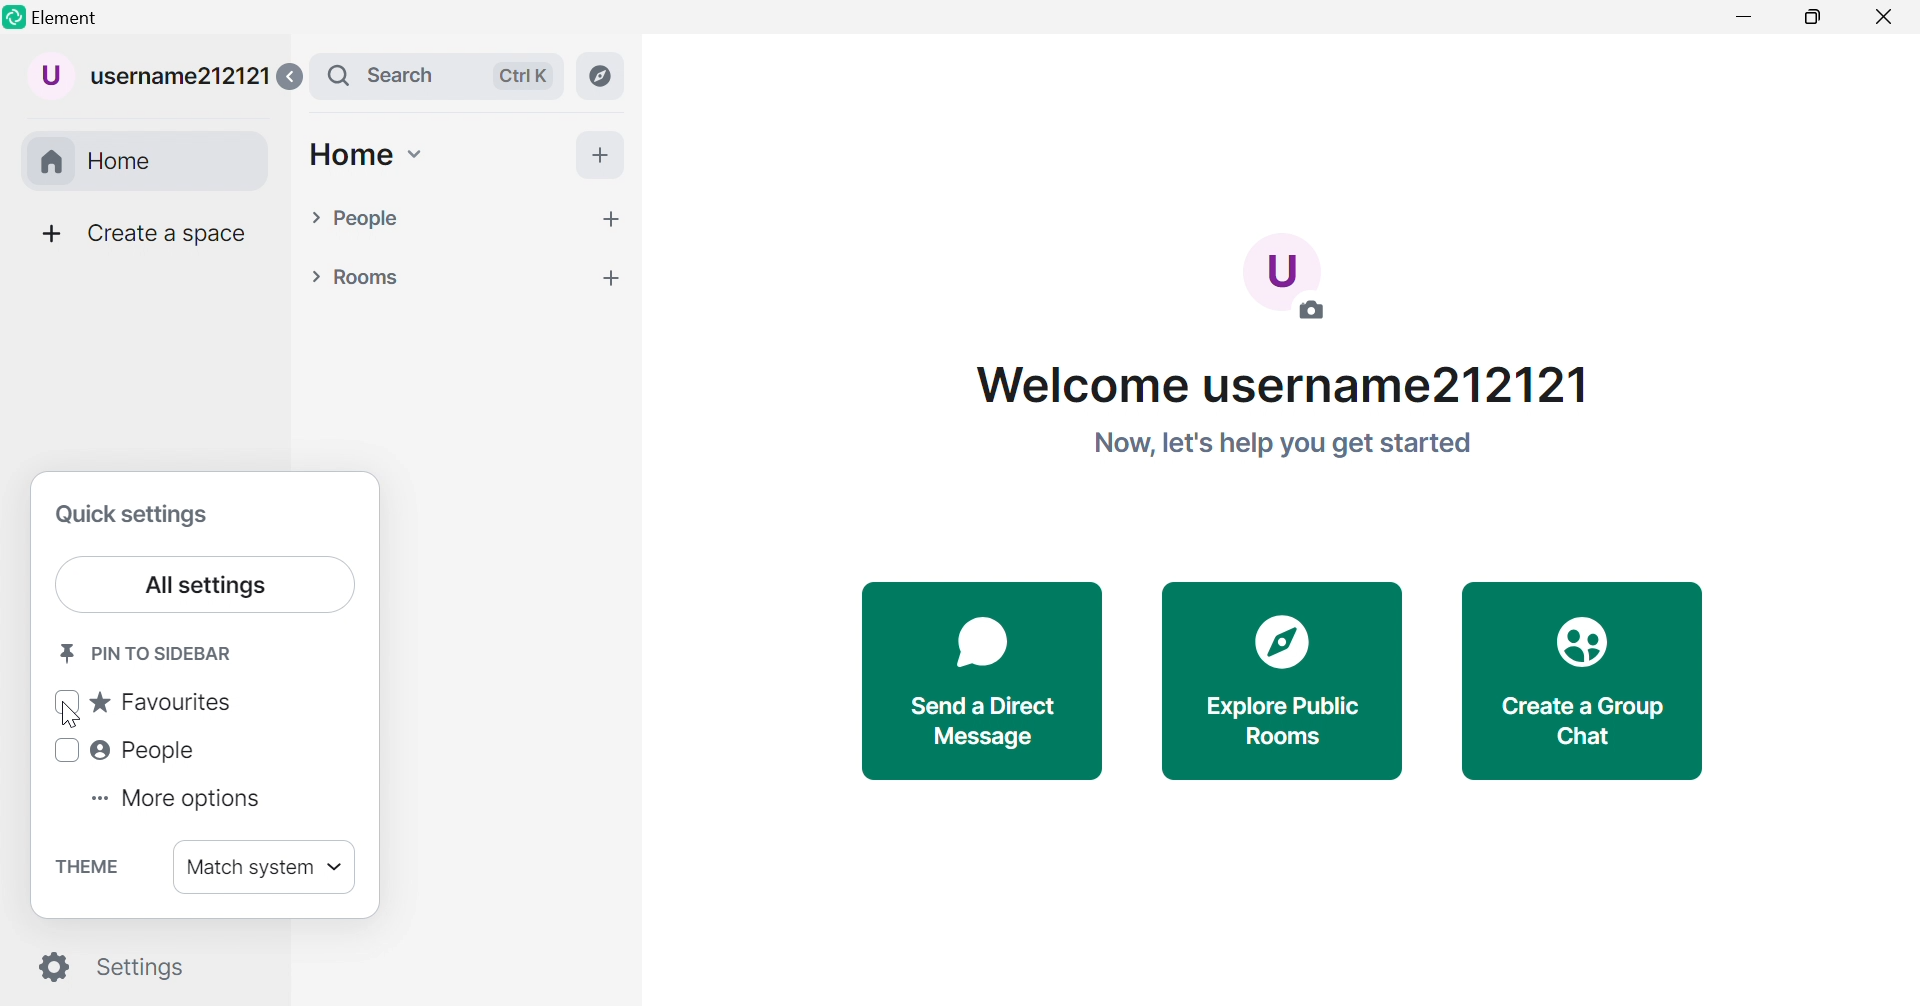 This screenshot has height=1006, width=1920. Describe the element at coordinates (1589, 723) in the screenshot. I see `Create a Group Chat` at that location.